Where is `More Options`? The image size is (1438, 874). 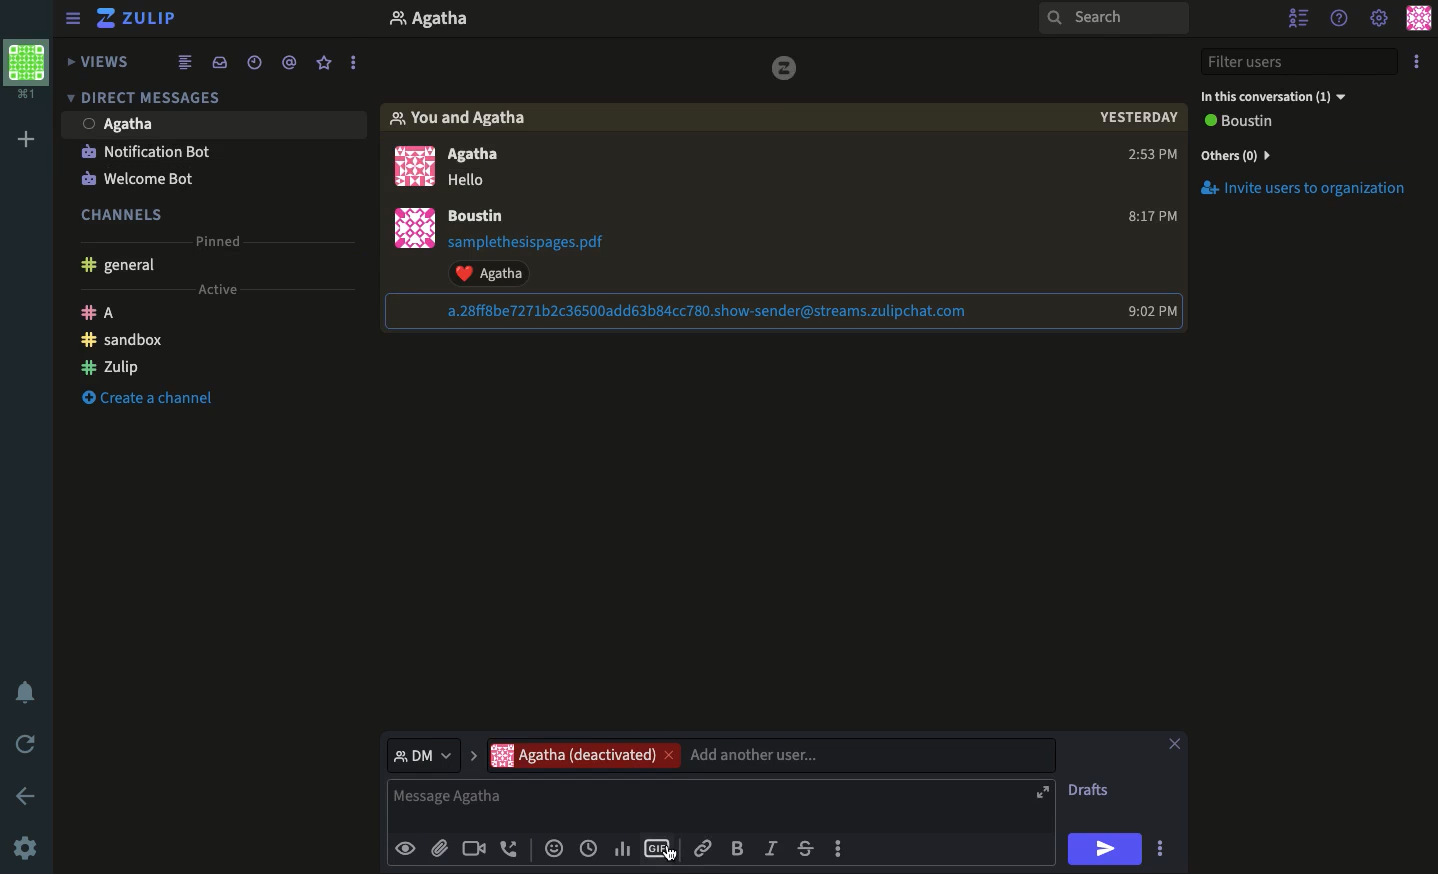
More Options is located at coordinates (1166, 845).